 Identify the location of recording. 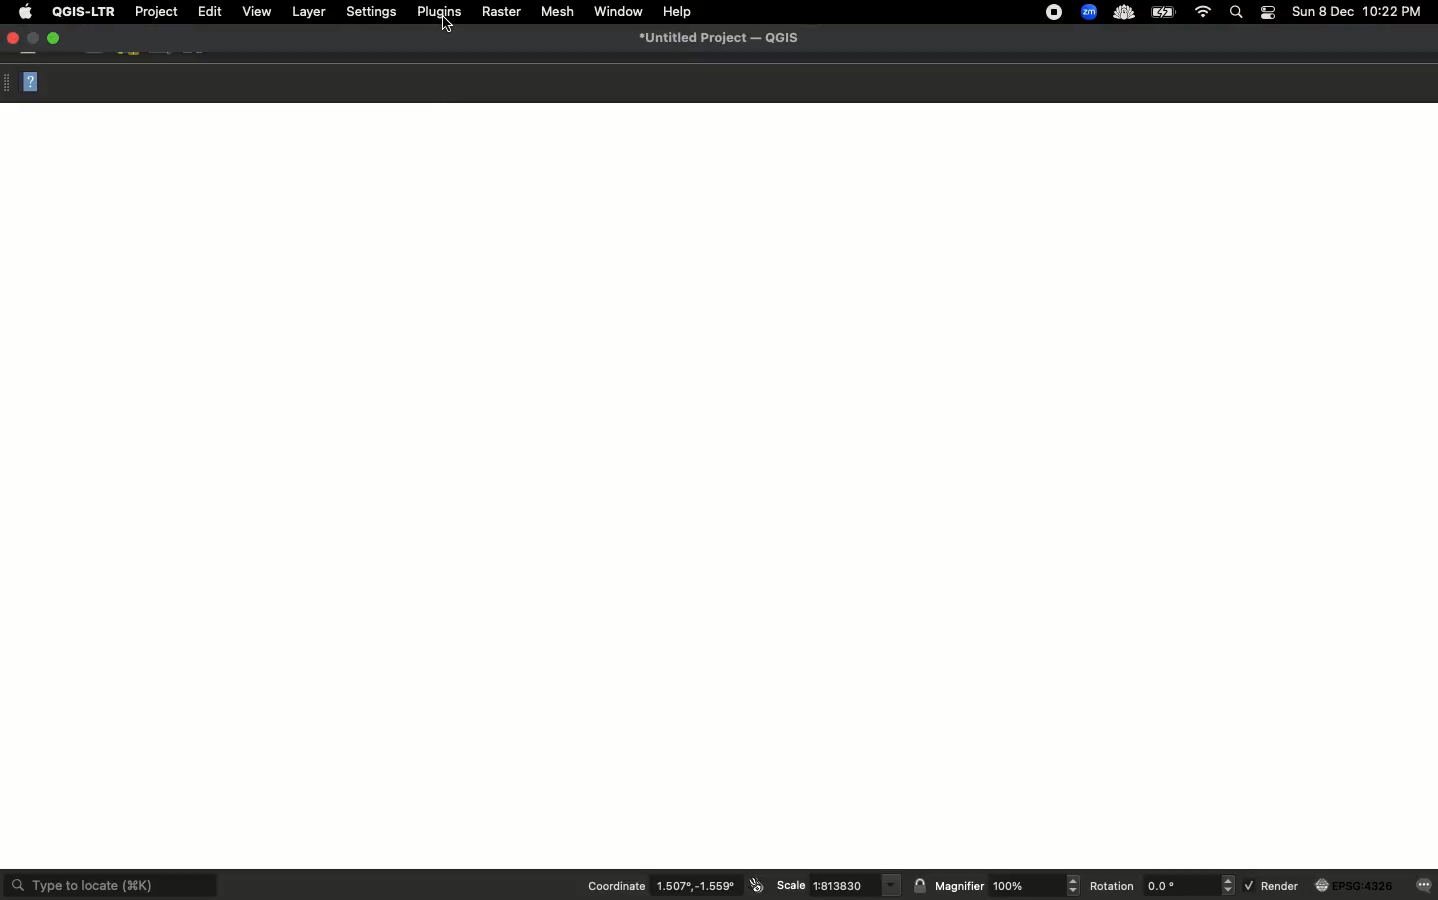
(1049, 12).